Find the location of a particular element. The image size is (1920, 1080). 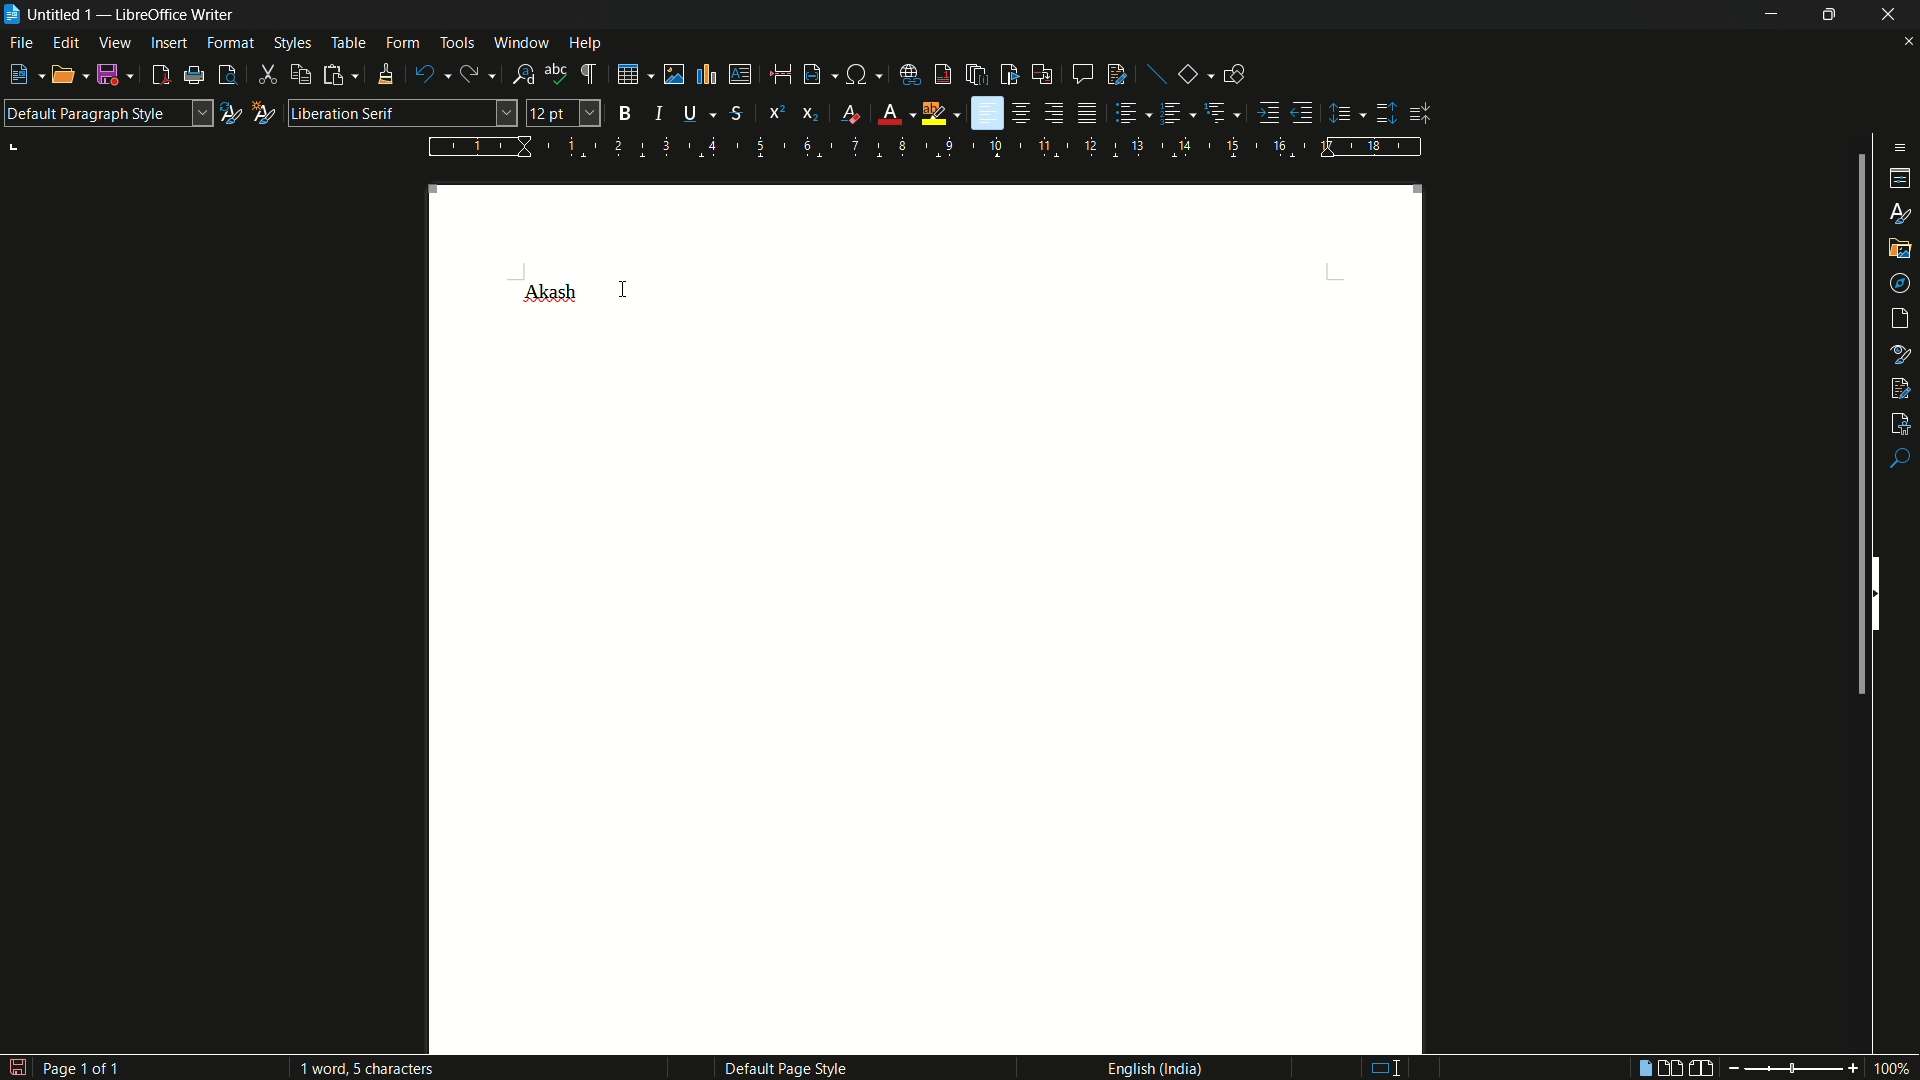

printer is located at coordinates (195, 76).